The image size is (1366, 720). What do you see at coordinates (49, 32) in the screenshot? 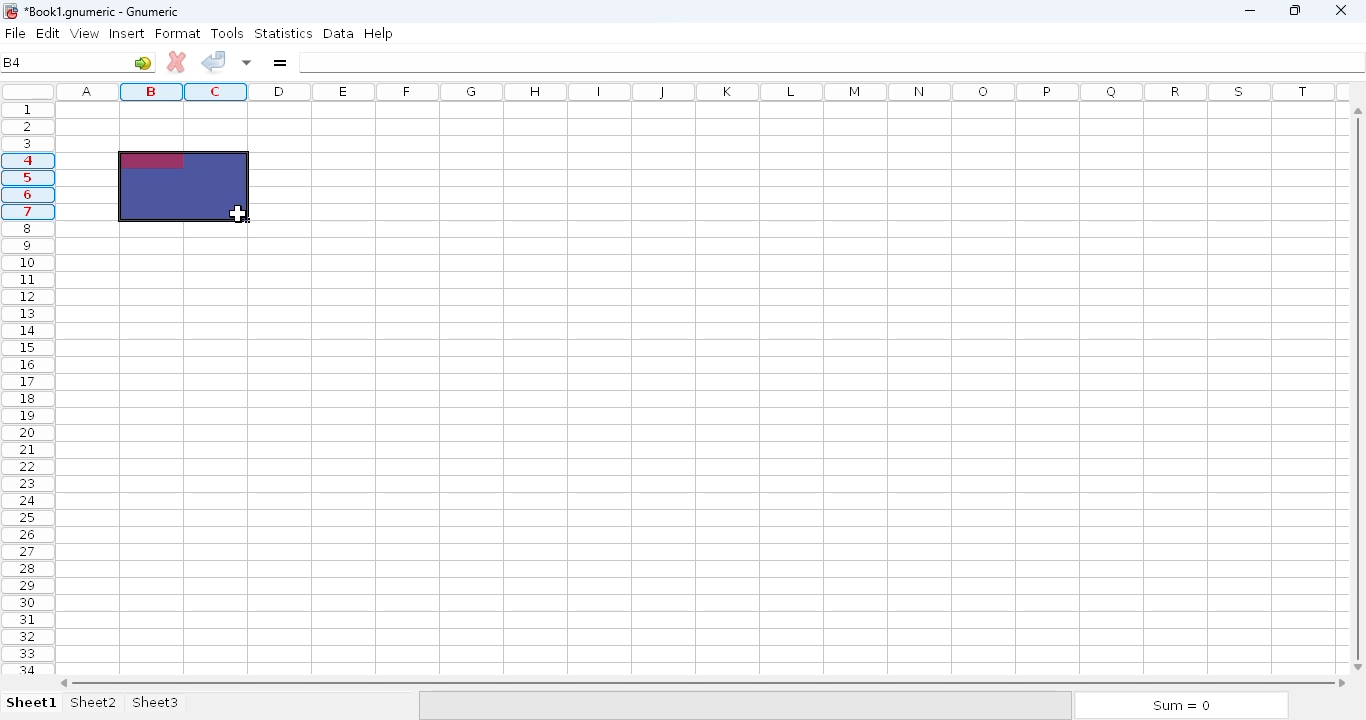
I see `edit` at bounding box center [49, 32].